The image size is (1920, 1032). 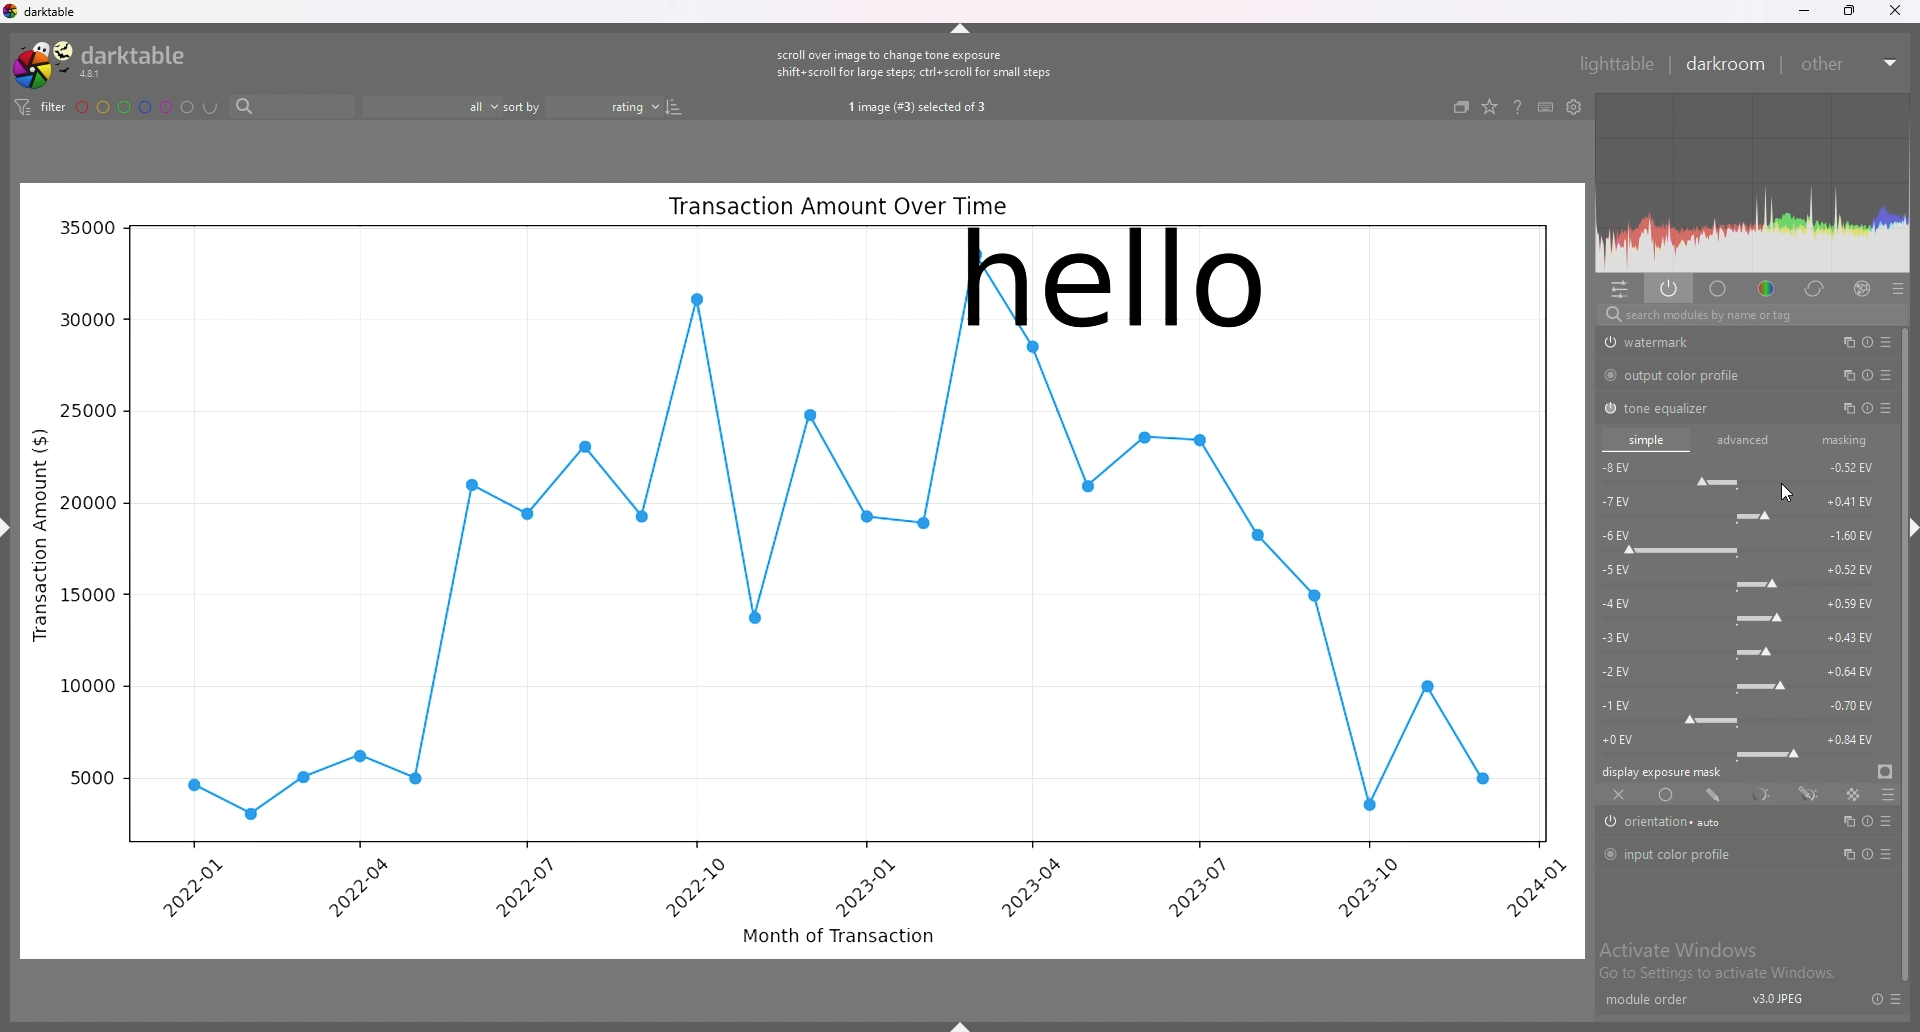 I want to click on Transaction Amount ($), so click(x=41, y=533).